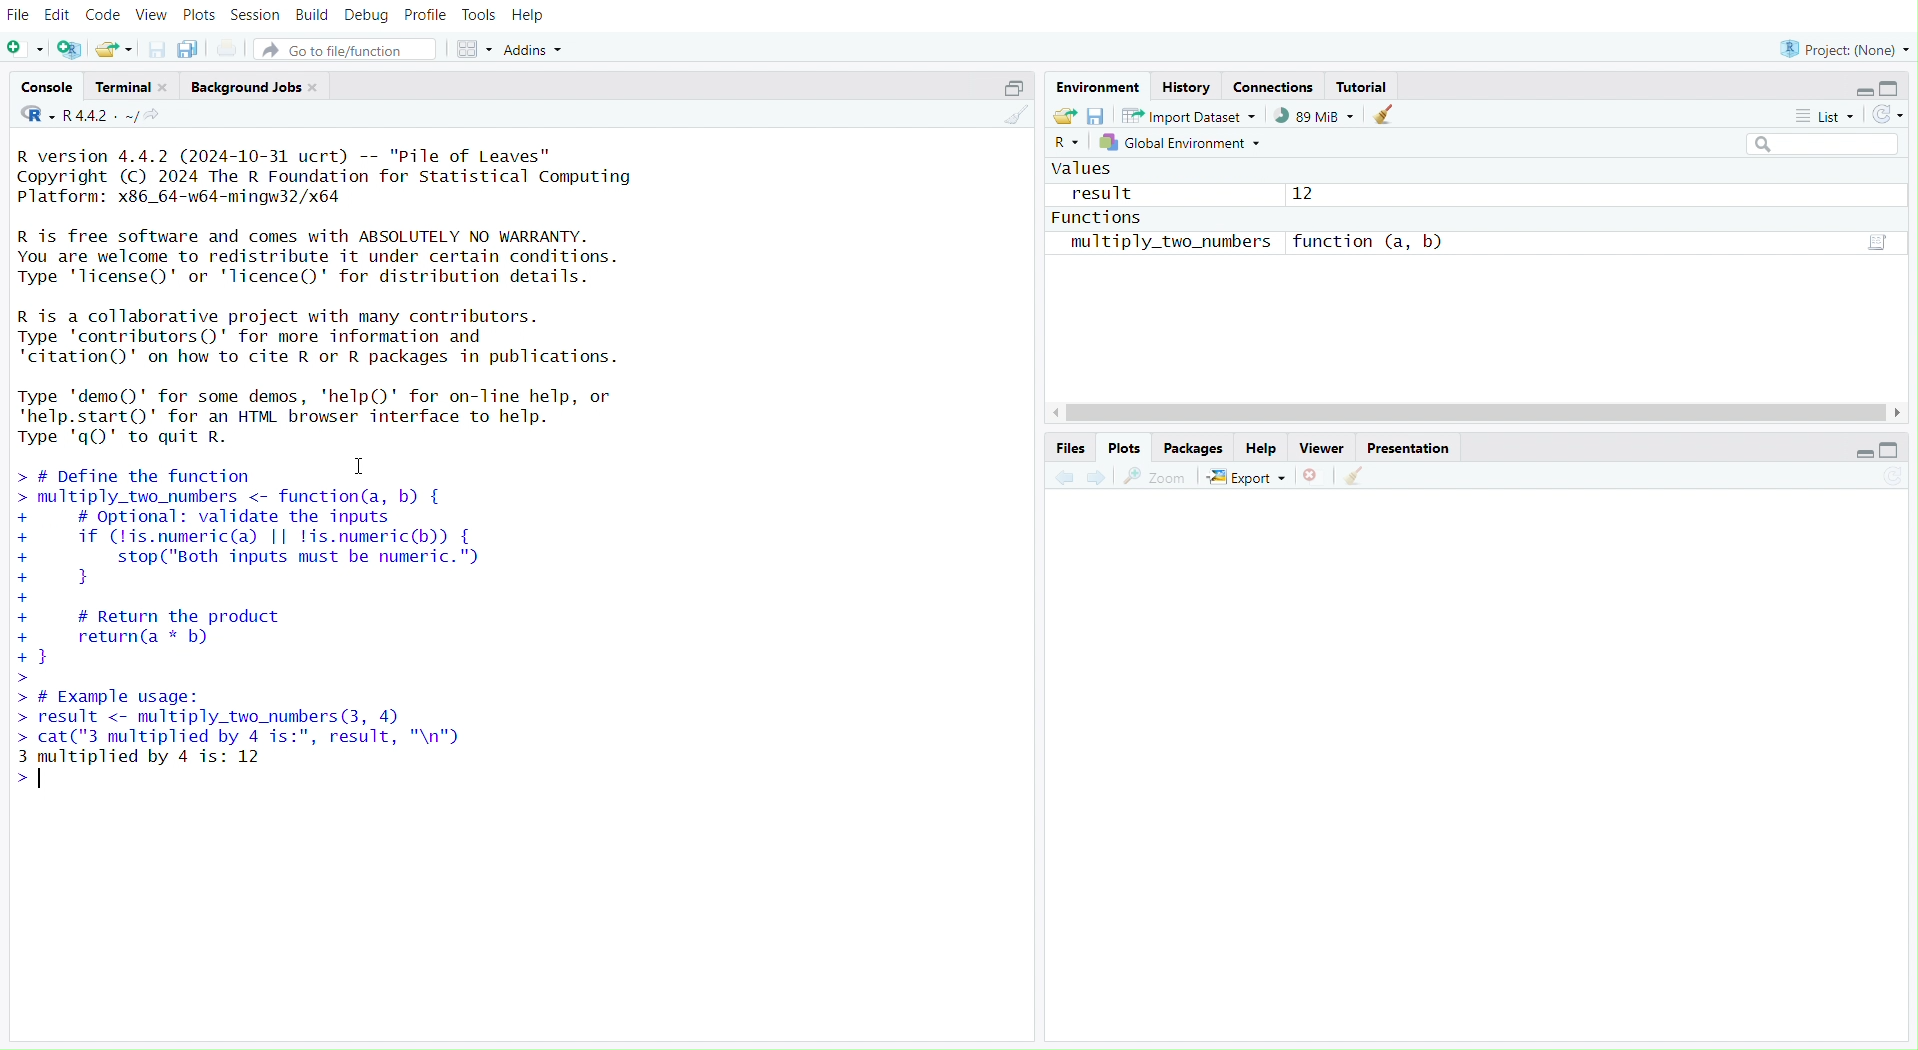  What do you see at coordinates (197, 15) in the screenshot?
I see `Plots` at bounding box center [197, 15].